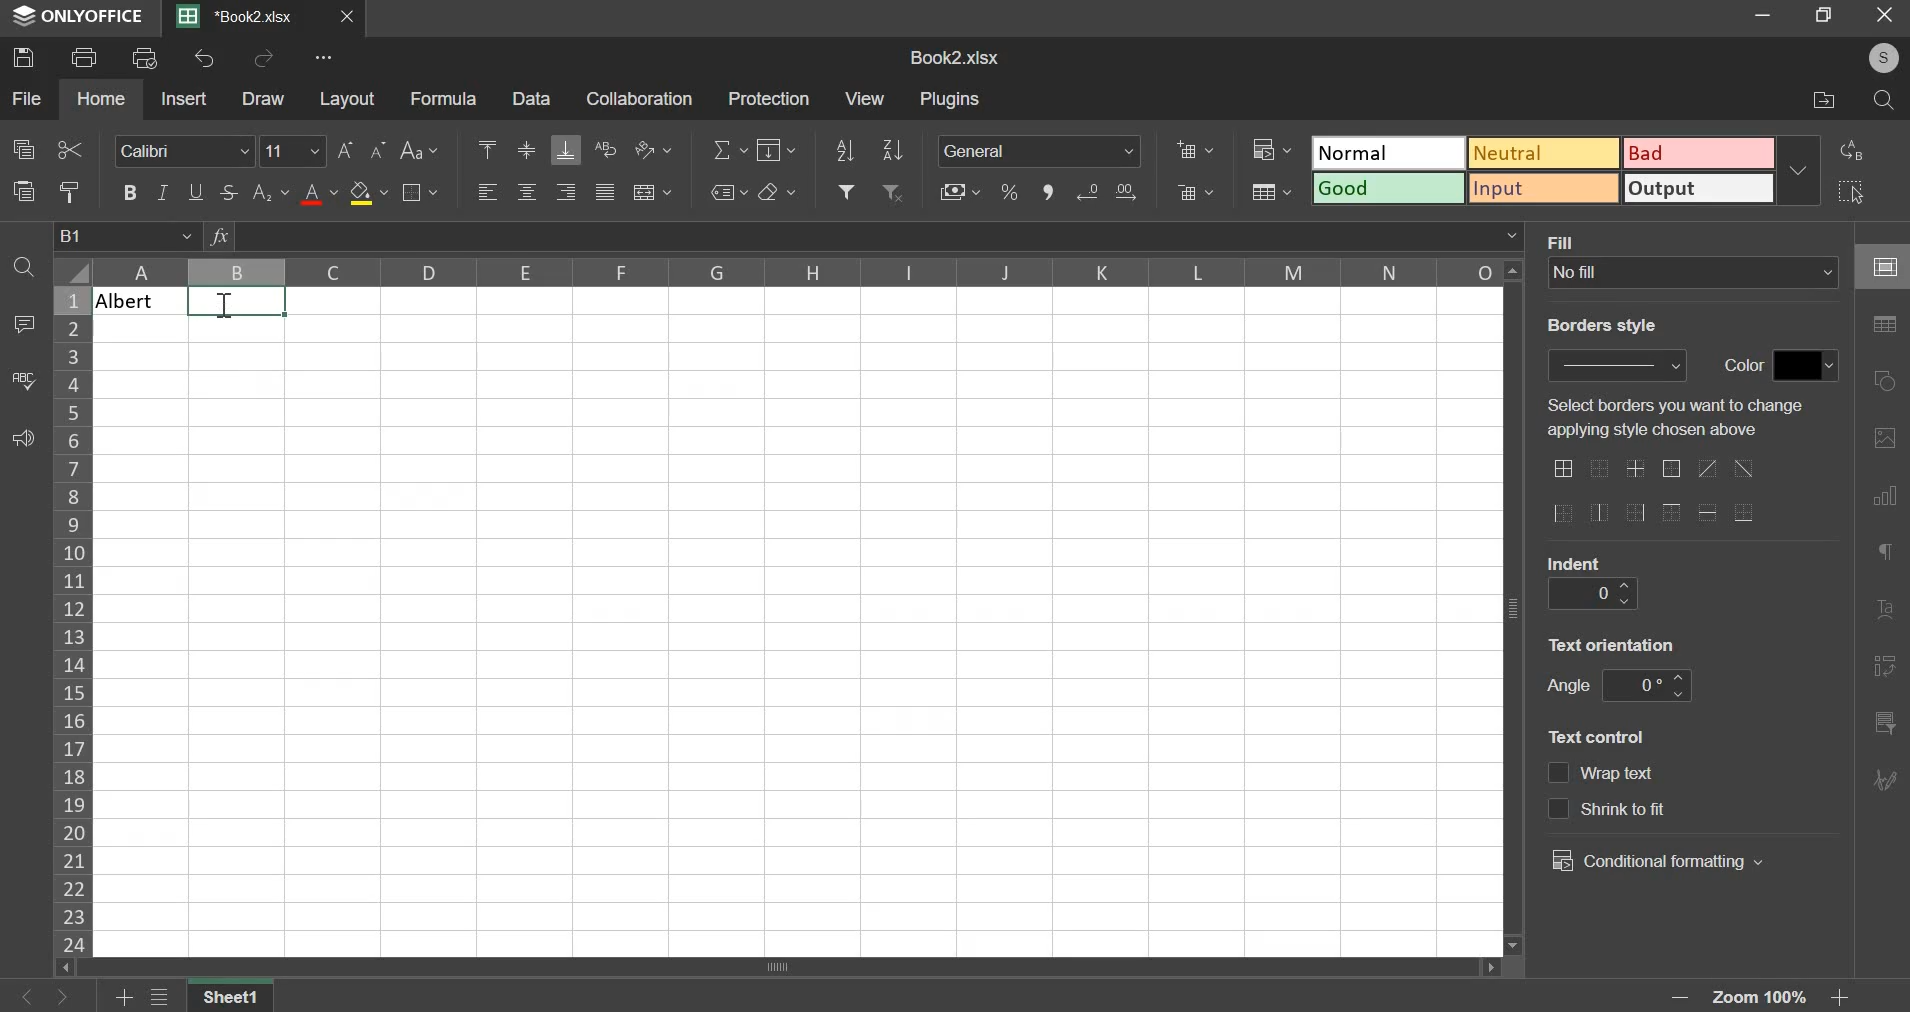  What do you see at coordinates (727, 192) in the screenshot?
I see `named ranges` at bounding box center [727, 192].